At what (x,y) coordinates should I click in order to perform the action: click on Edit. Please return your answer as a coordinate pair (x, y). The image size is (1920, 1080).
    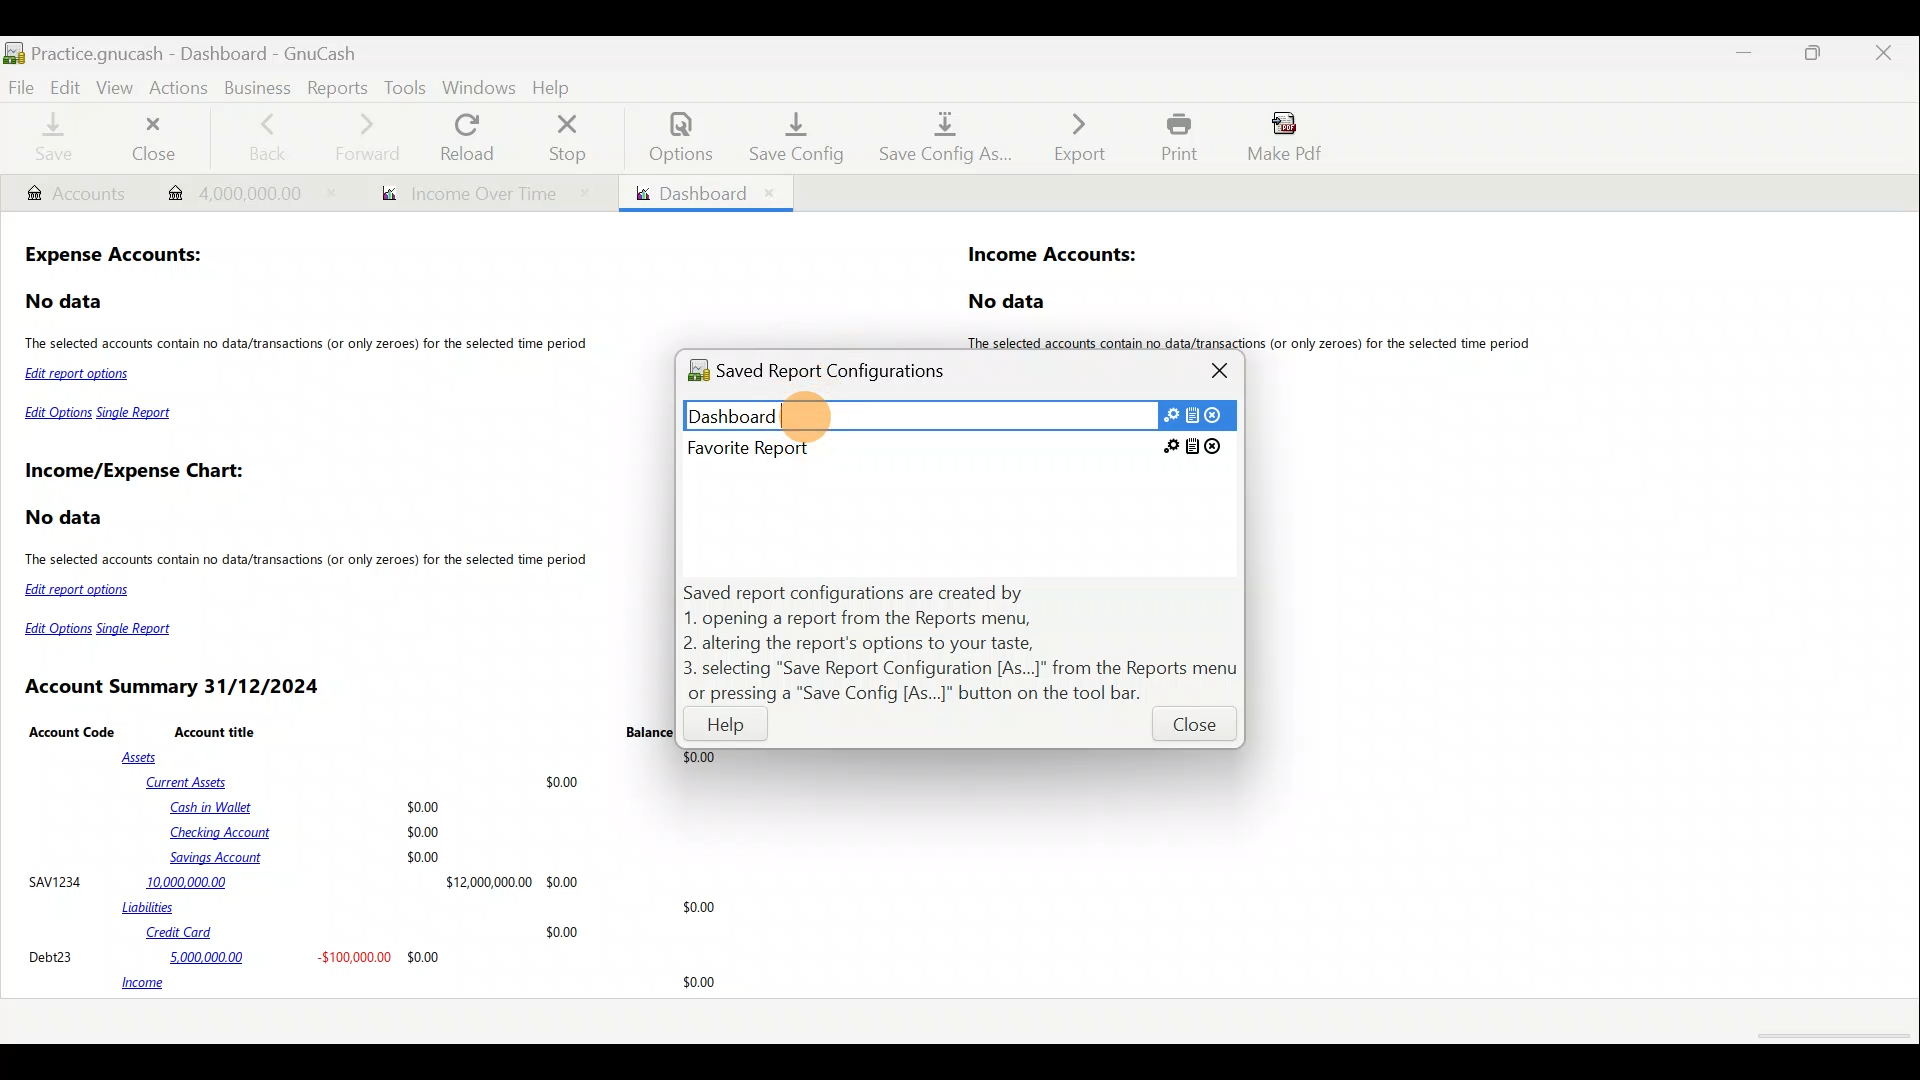
    Looking at the image, I should click on (65, 86).